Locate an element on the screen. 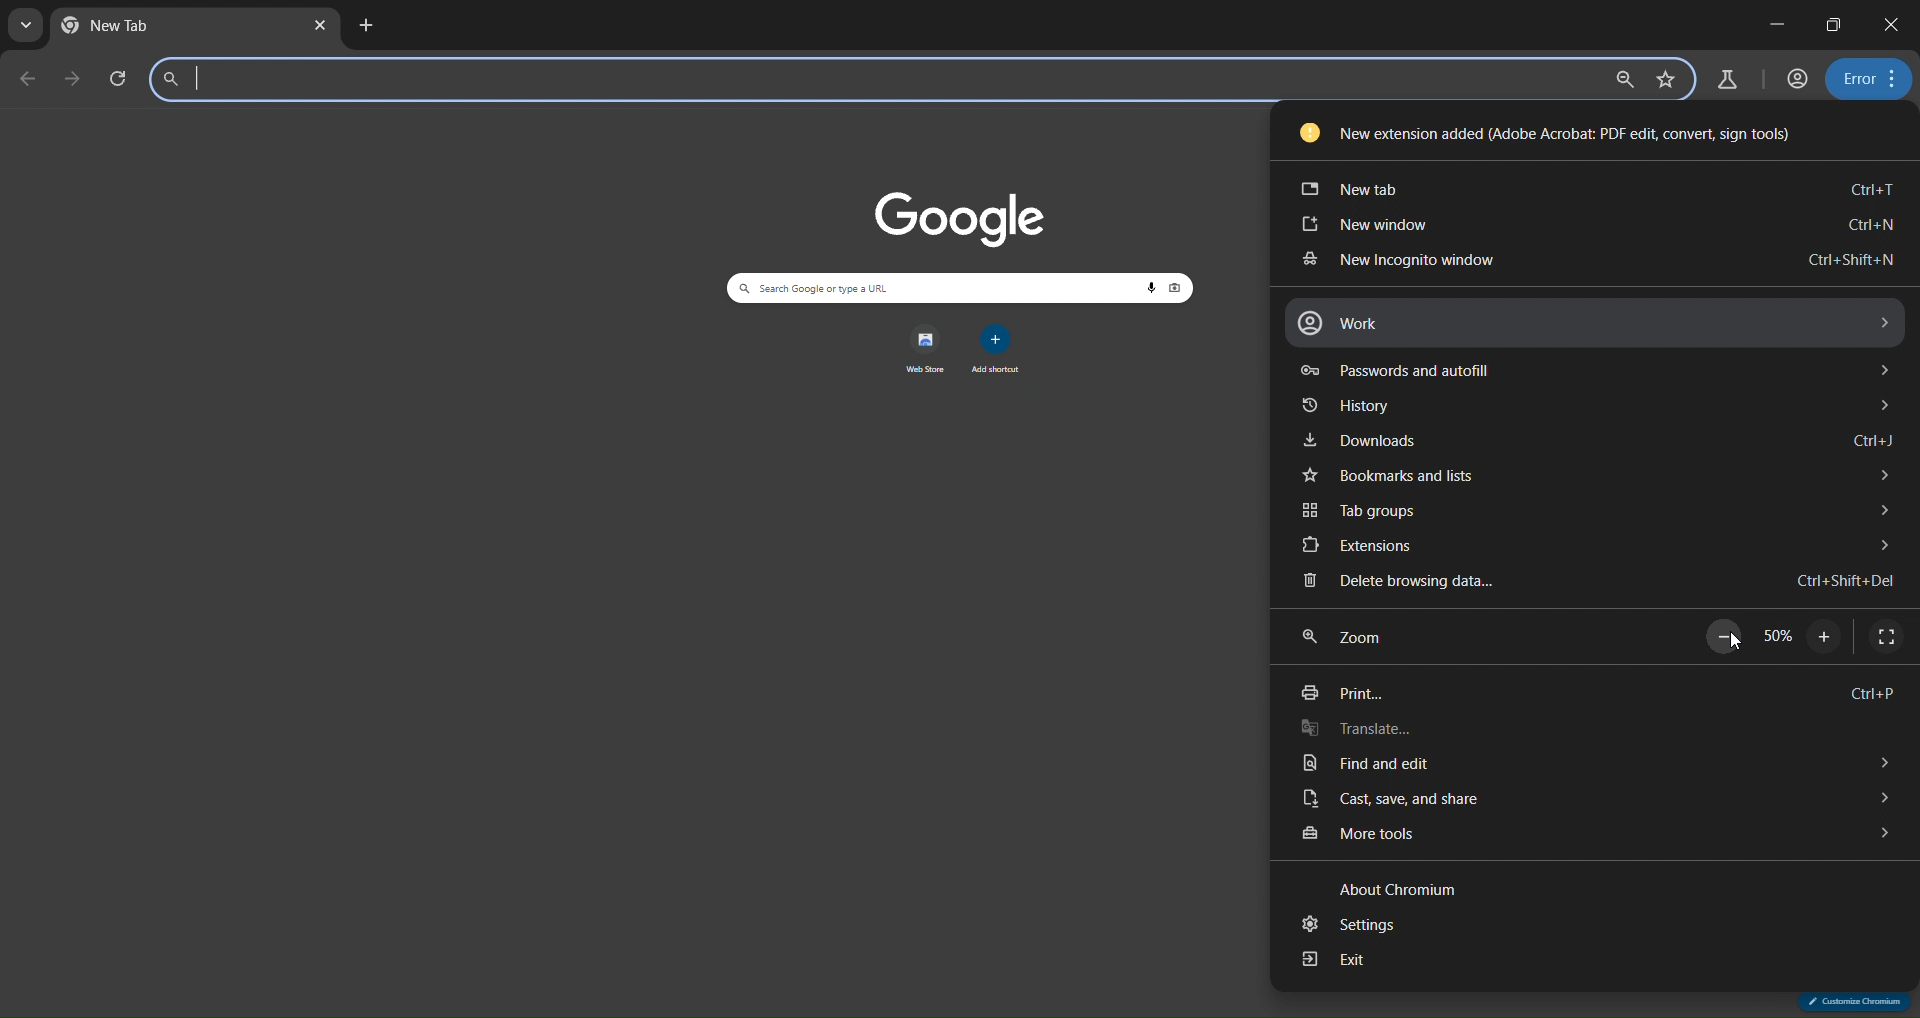 The image size is (1920, 1018). voice search is located at coordinates (1152, 289).